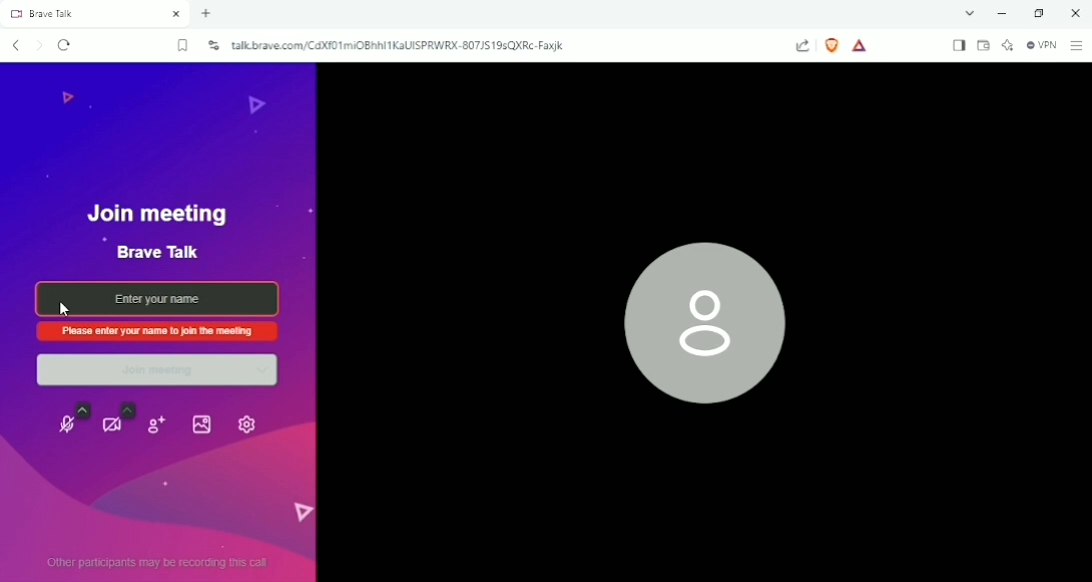 The image size is (1092, 582). I want to click on Unmute Microphone, so click(74, 417).